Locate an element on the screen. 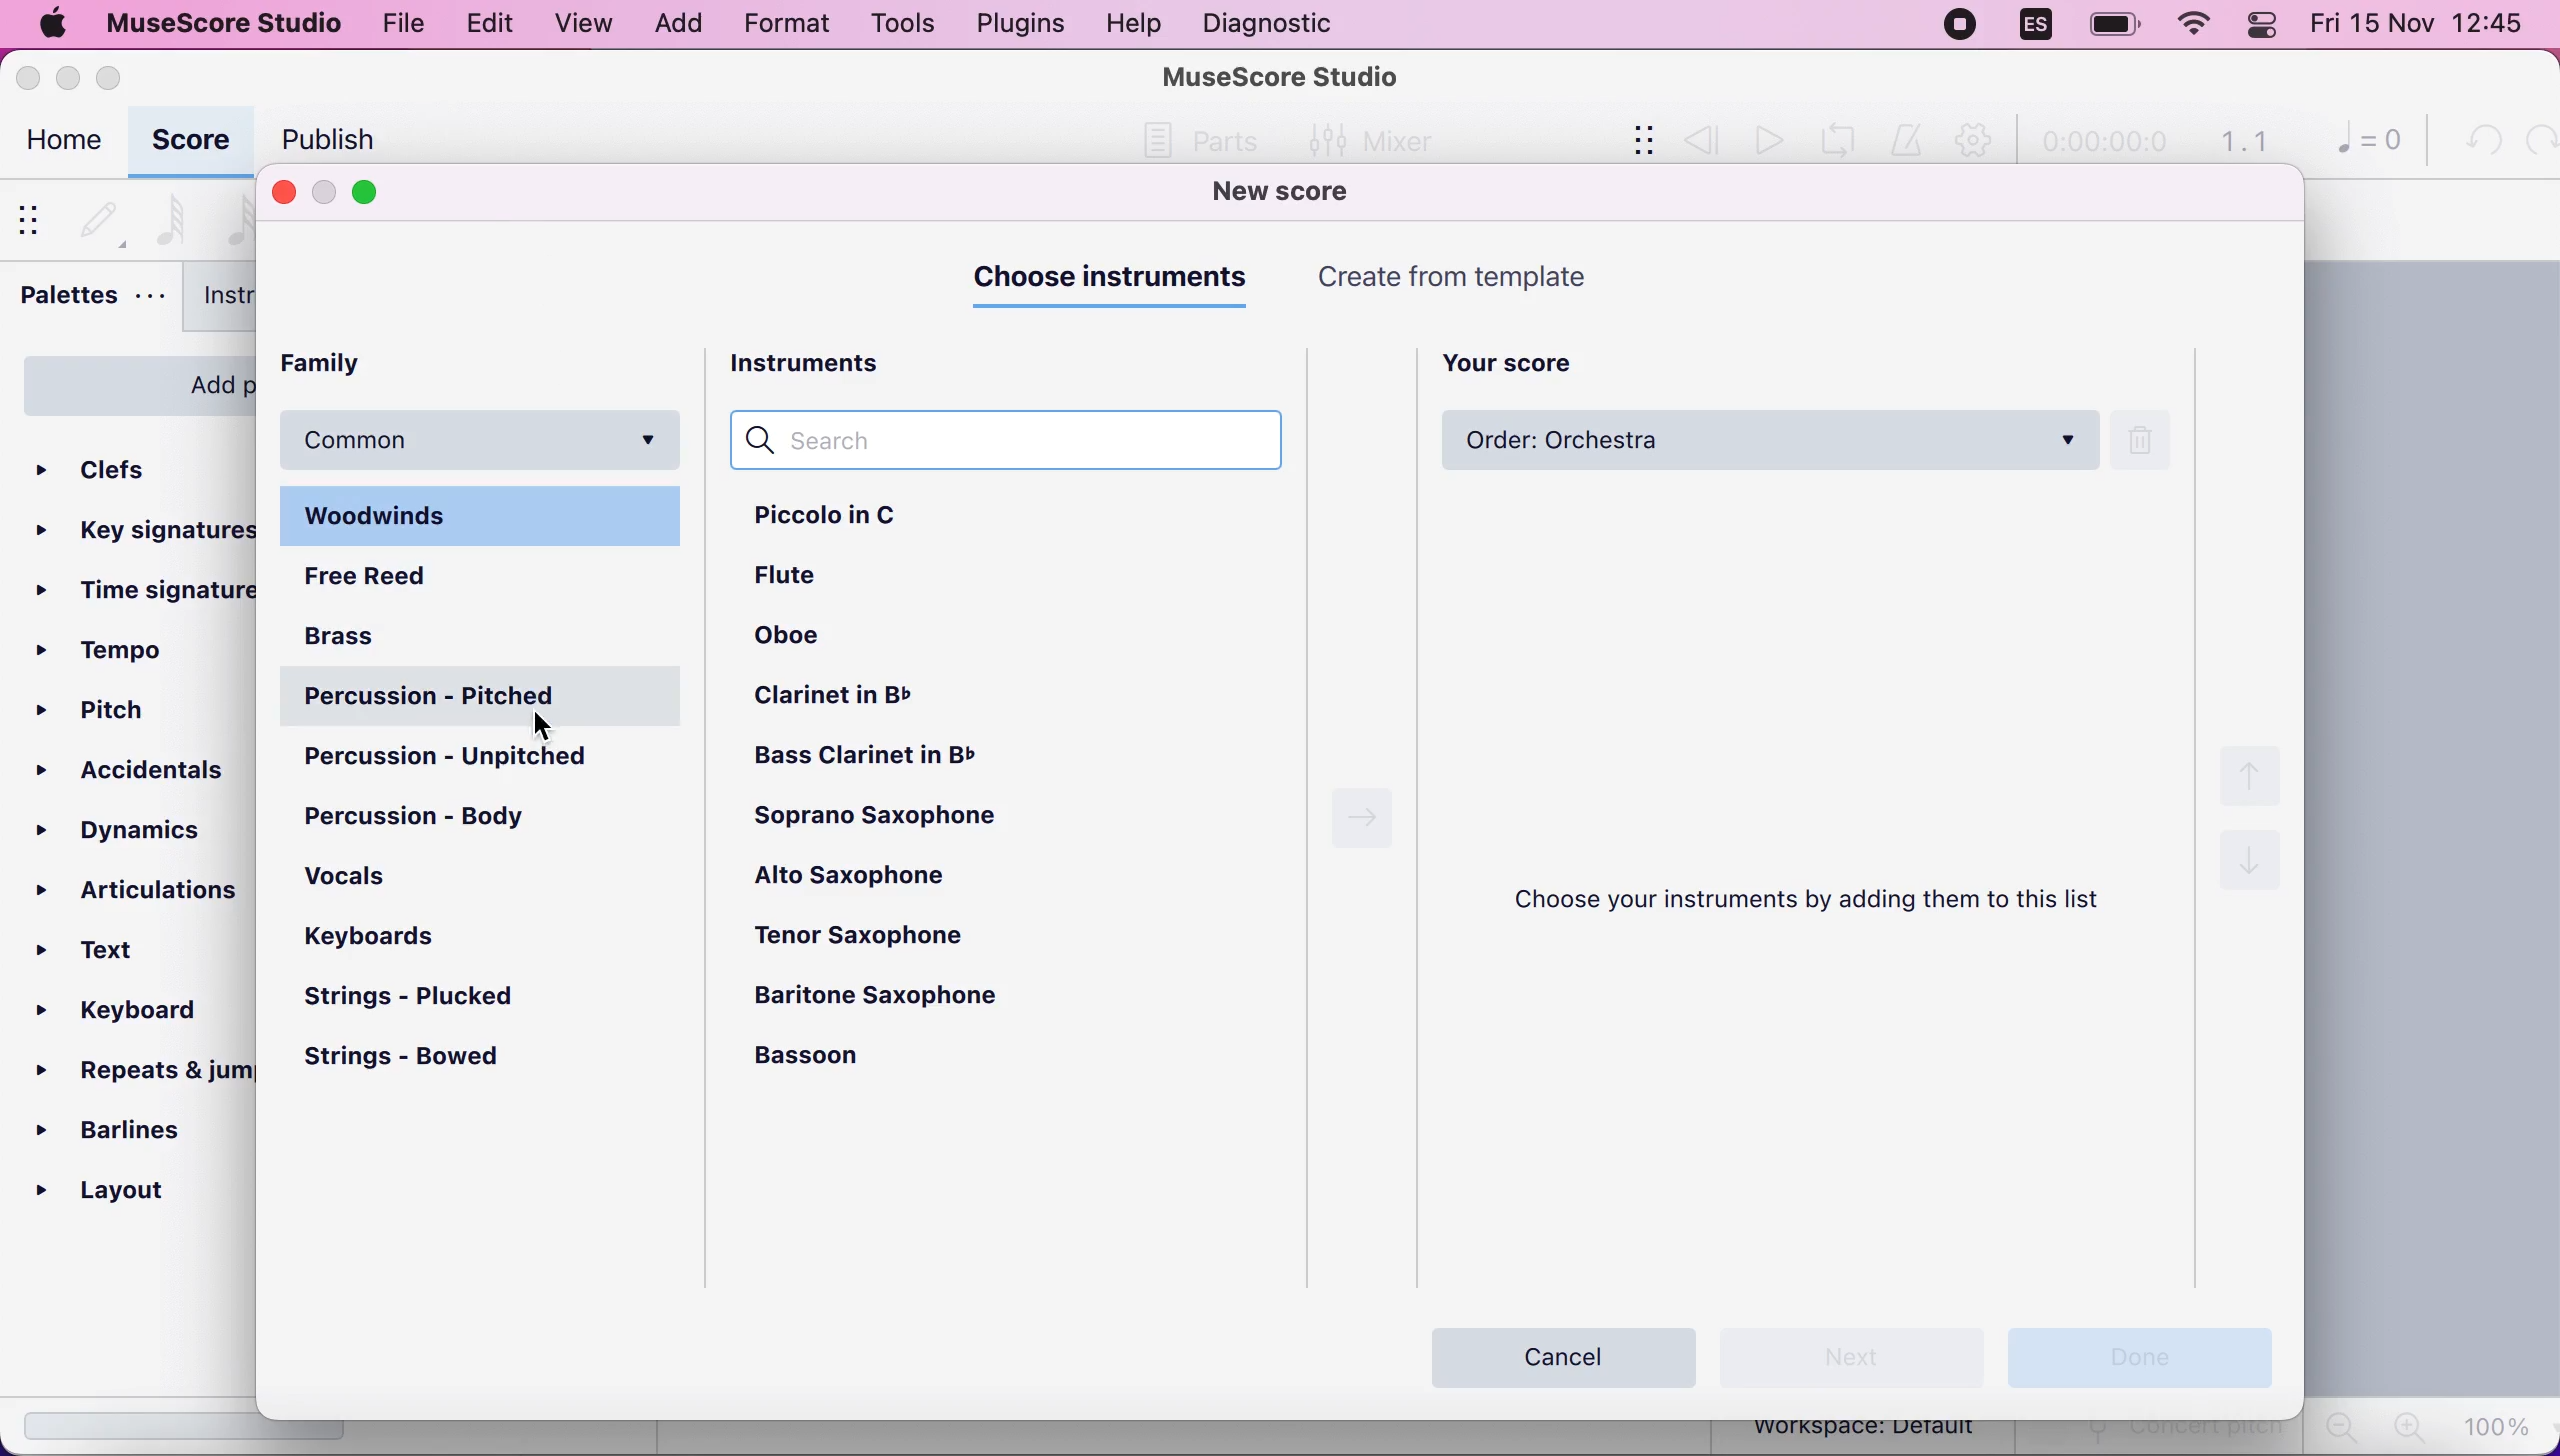 The height and width of the screenshot is (1456, 2560). file is located at coordinates (405, 26).